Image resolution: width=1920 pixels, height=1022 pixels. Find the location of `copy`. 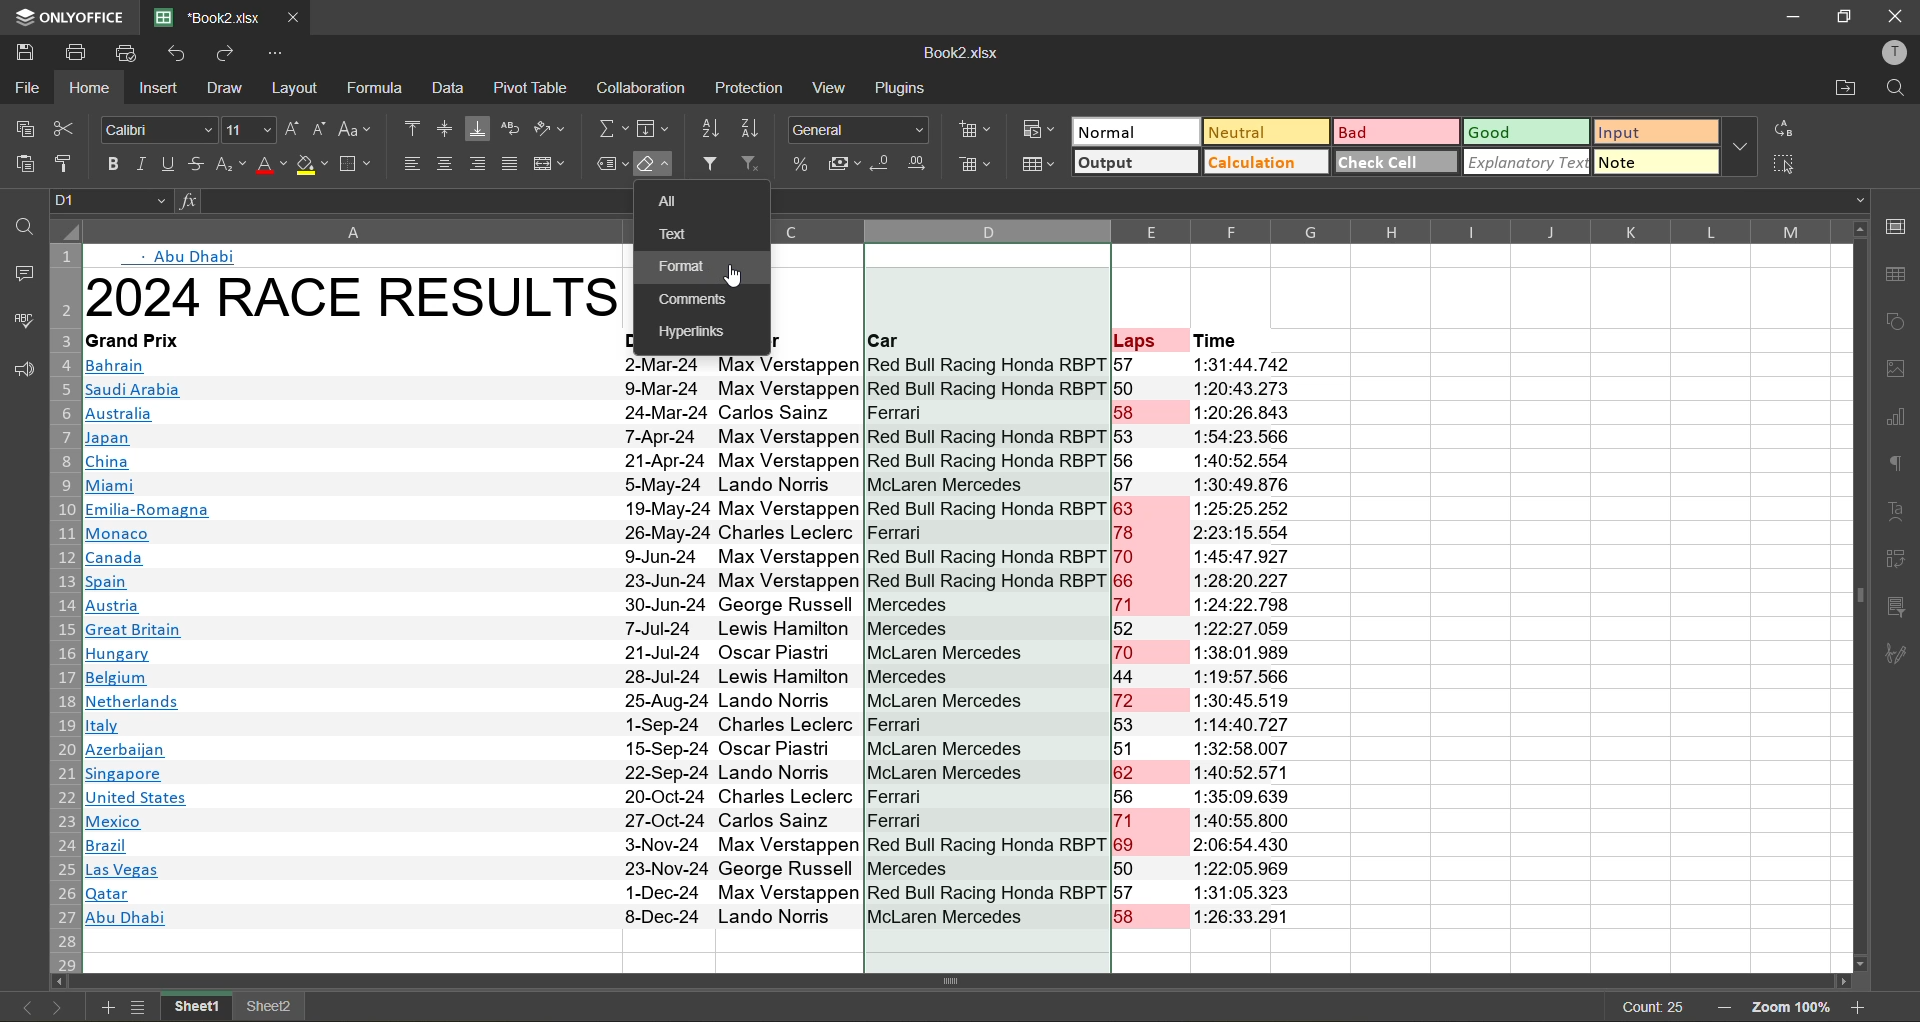

copy is located at coordinates (20, 129).